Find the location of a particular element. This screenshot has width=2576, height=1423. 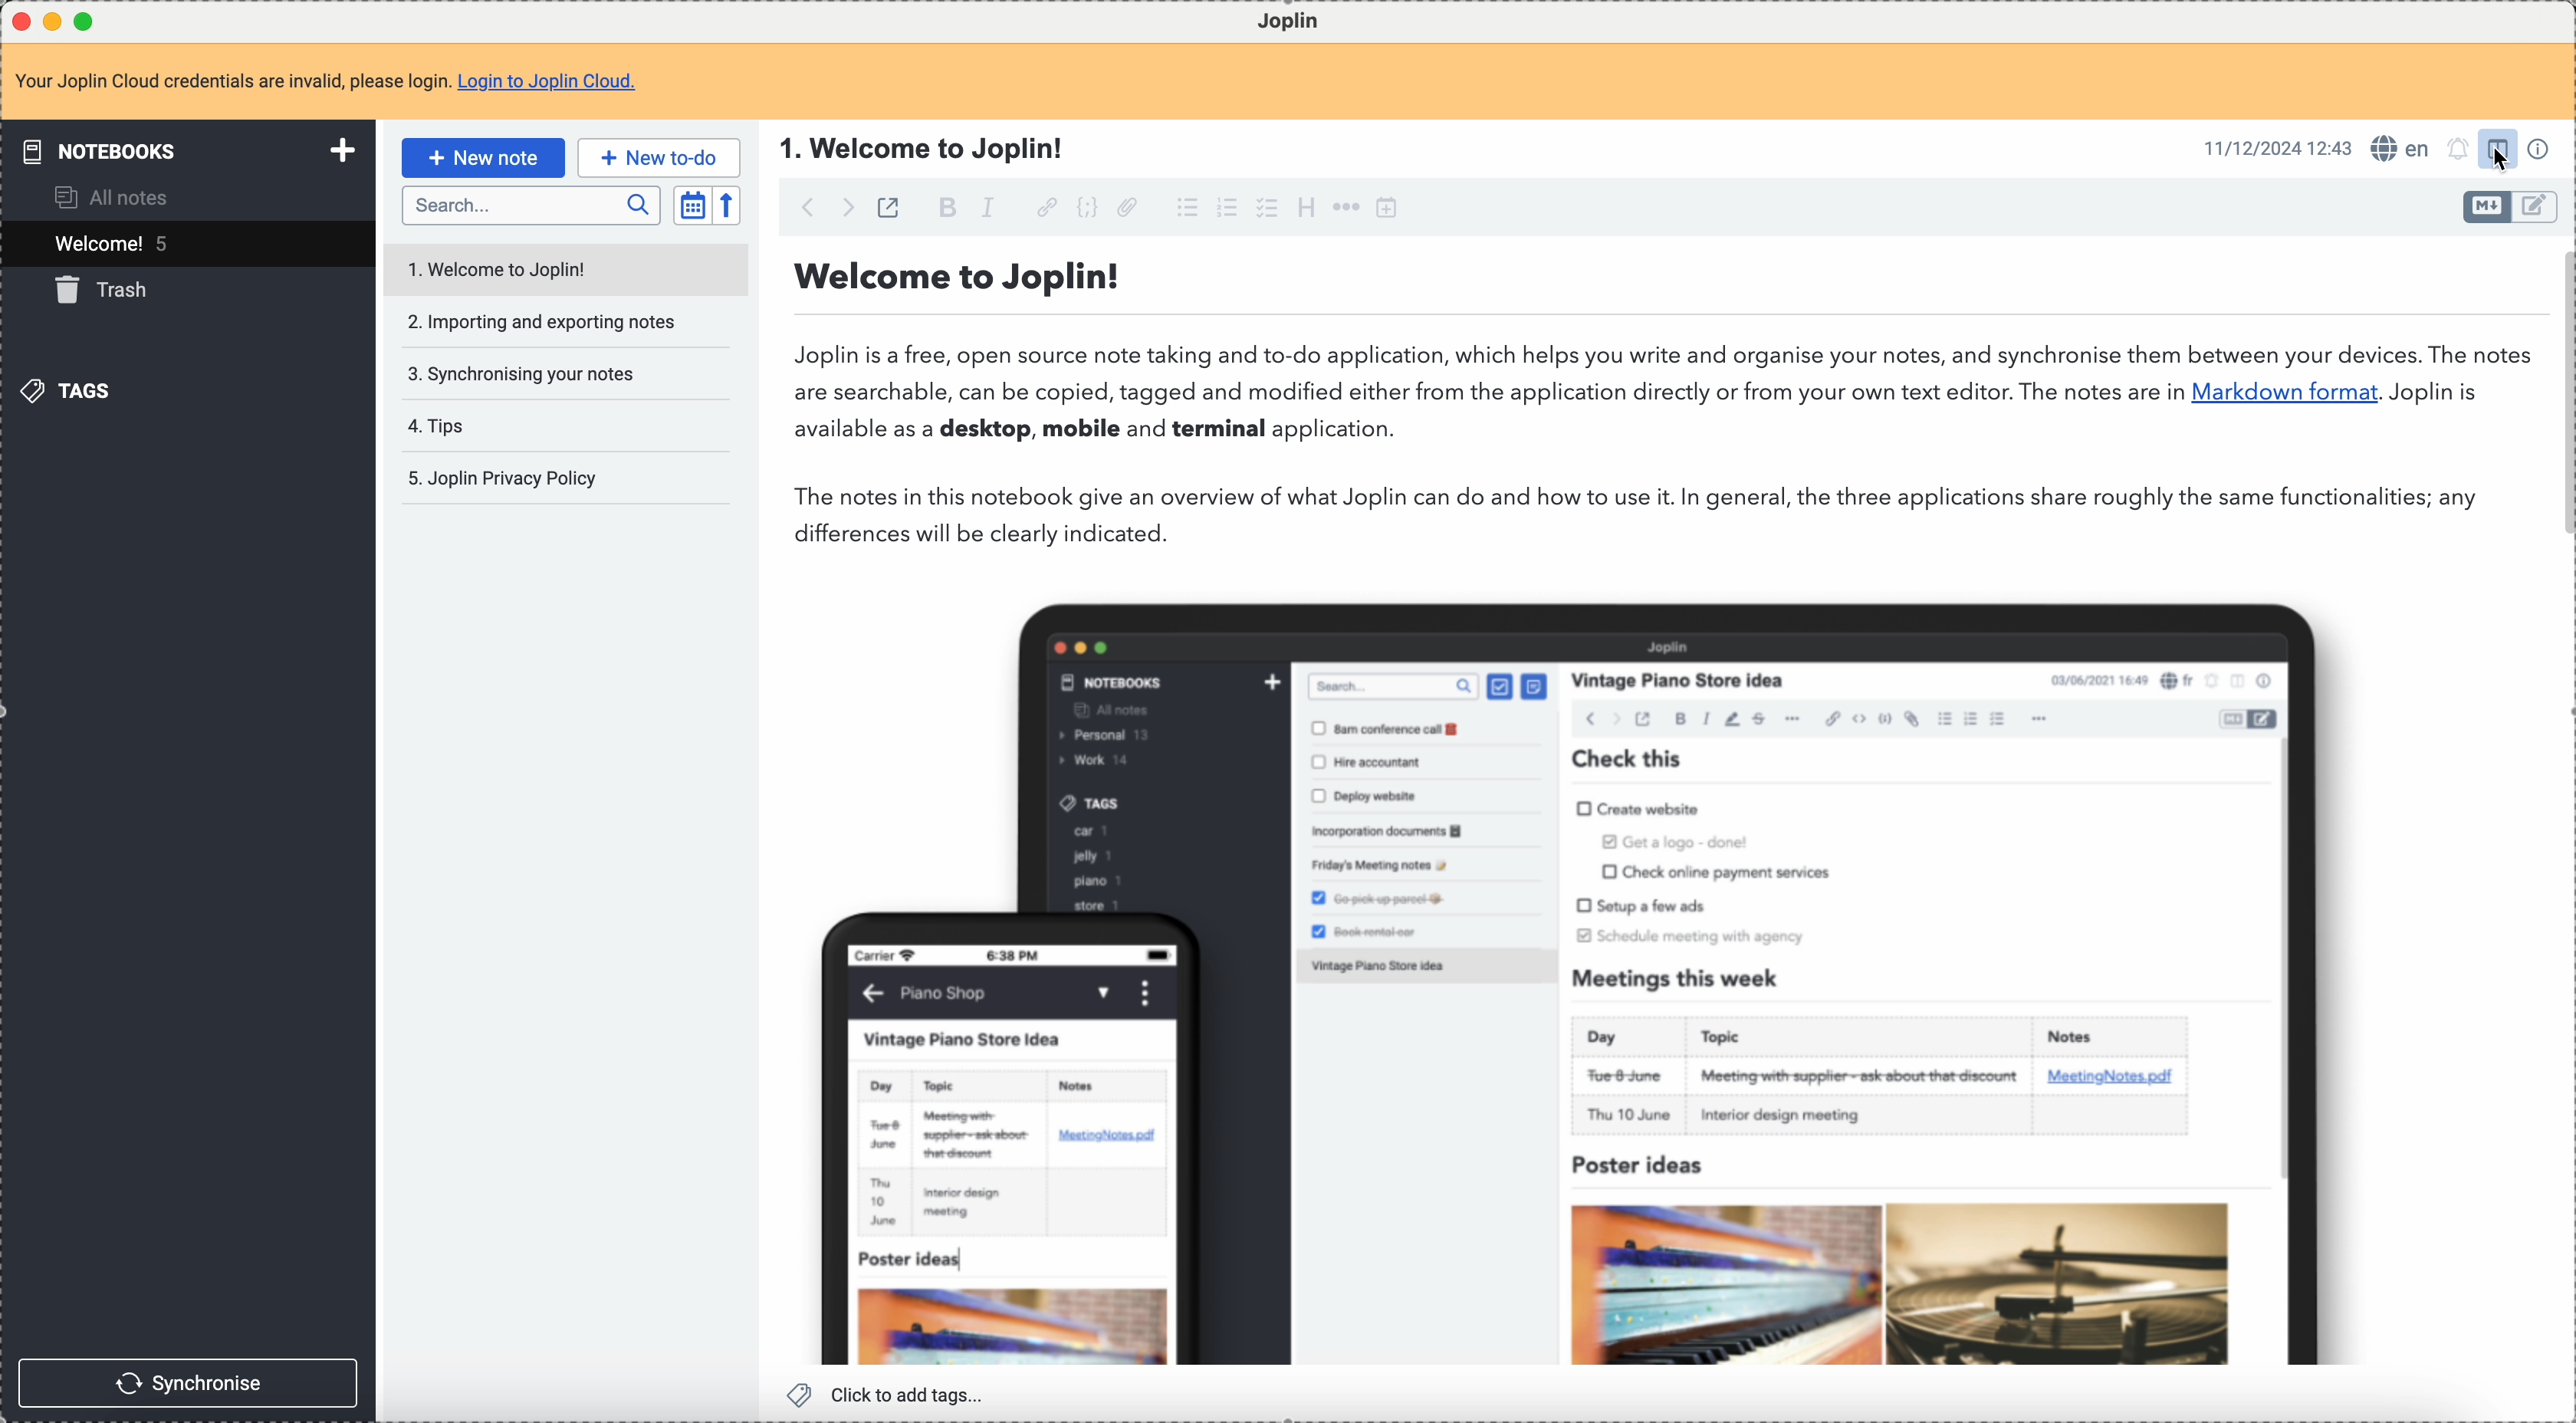

attach file is located at coordinates (1128, 207).